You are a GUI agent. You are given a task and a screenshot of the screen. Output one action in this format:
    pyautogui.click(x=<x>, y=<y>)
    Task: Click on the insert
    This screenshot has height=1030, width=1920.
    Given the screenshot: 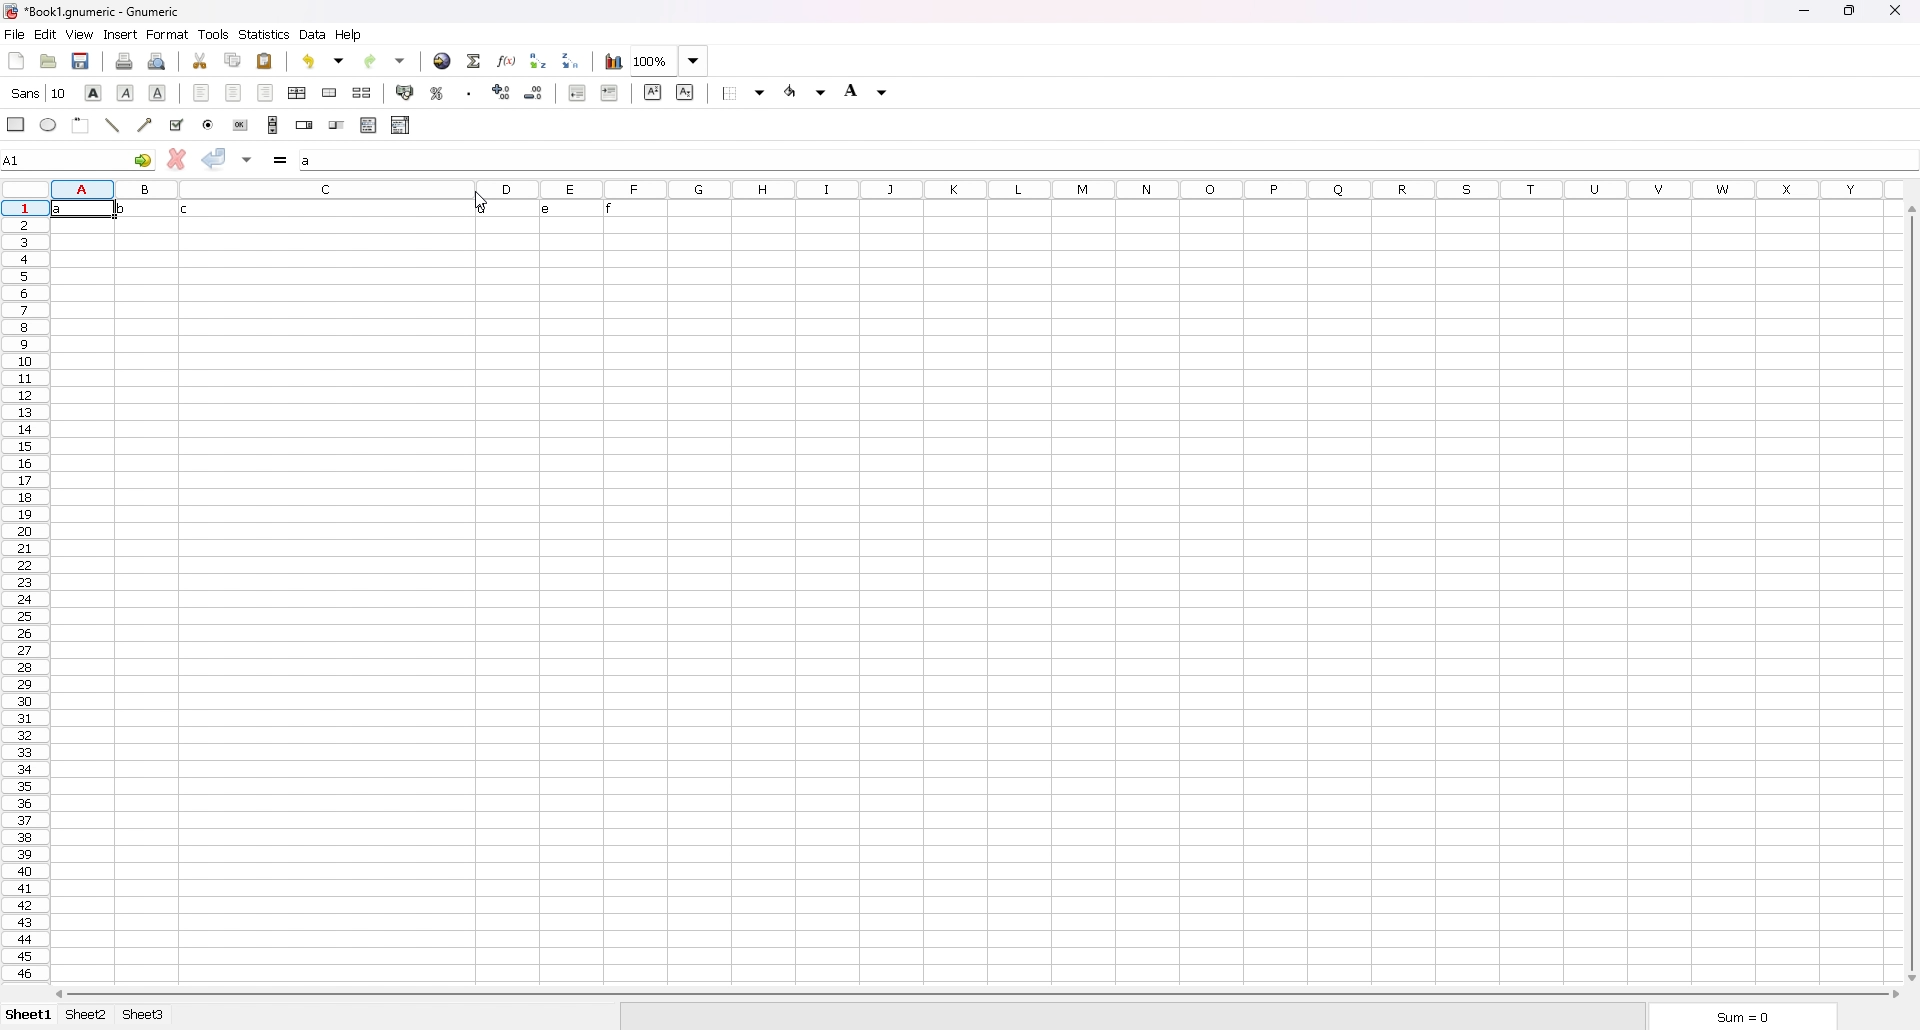 What is the action you would take?
    pyautogui.click(x=120, y=34)
    